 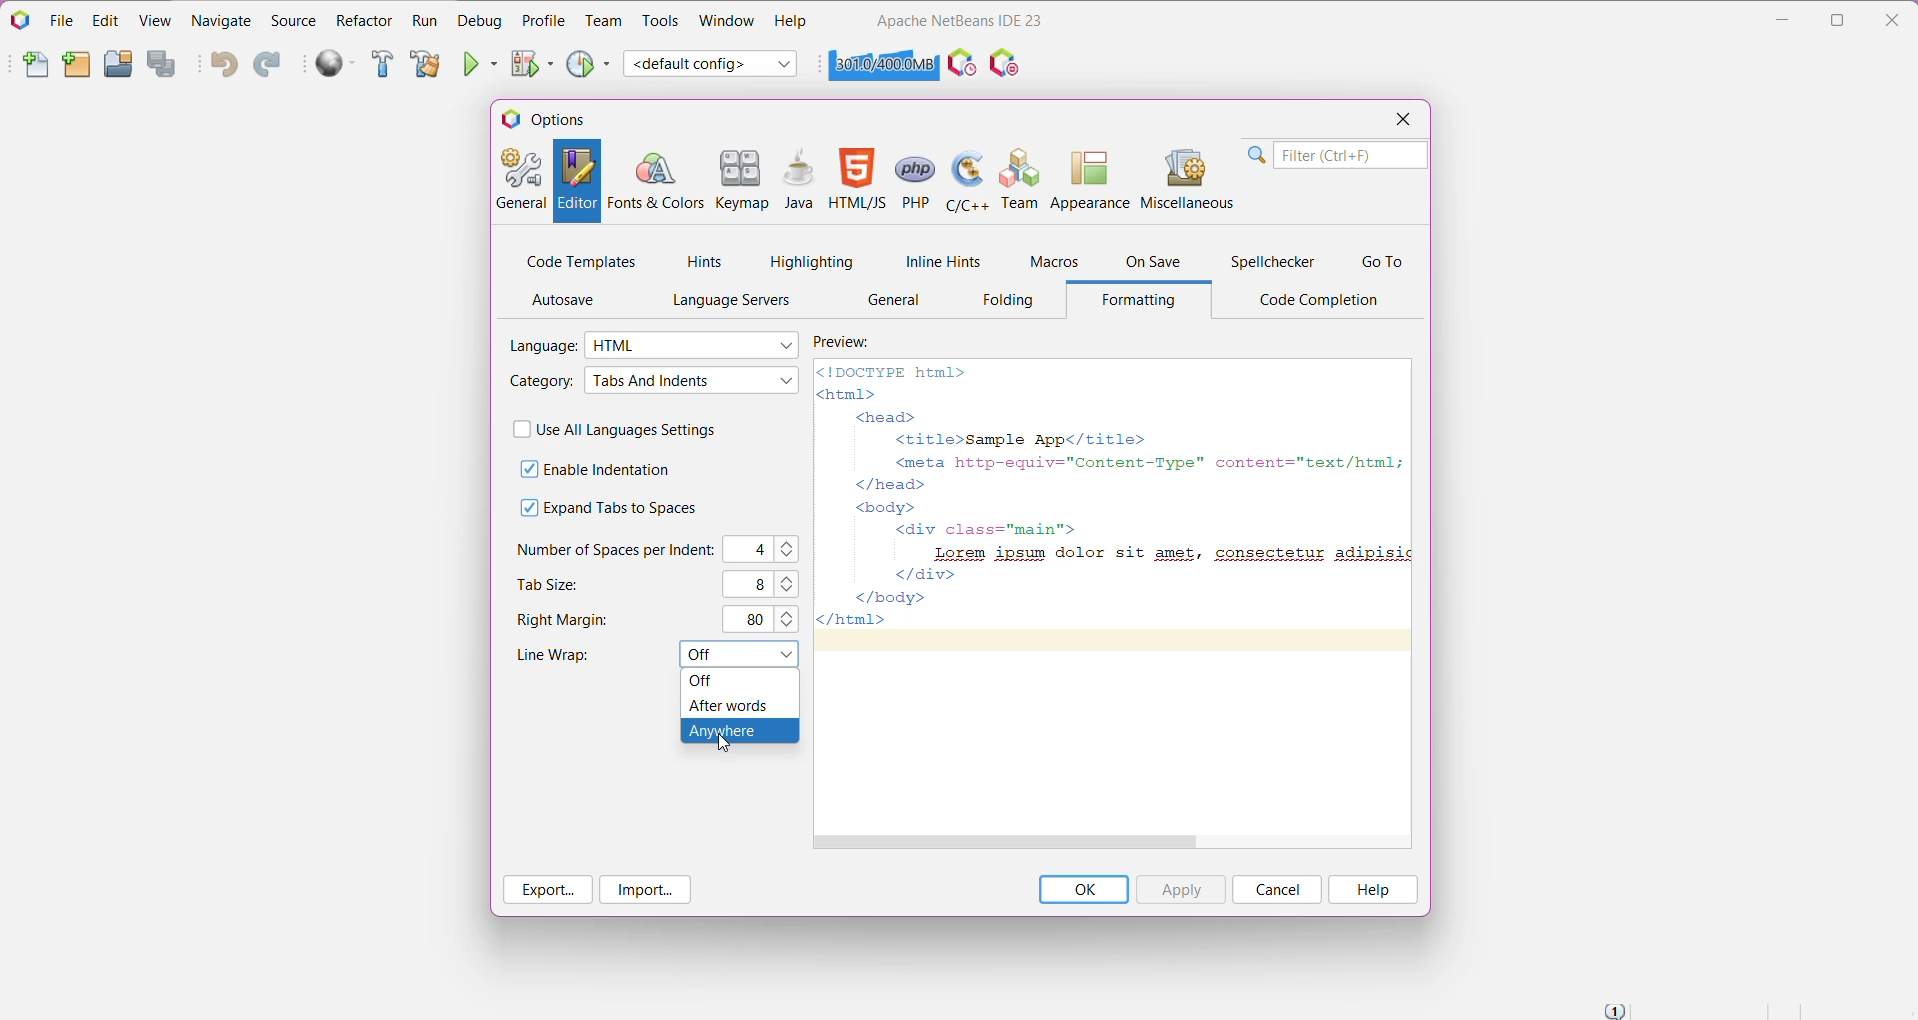 I want to click on Run, so click(x=424, y=22).